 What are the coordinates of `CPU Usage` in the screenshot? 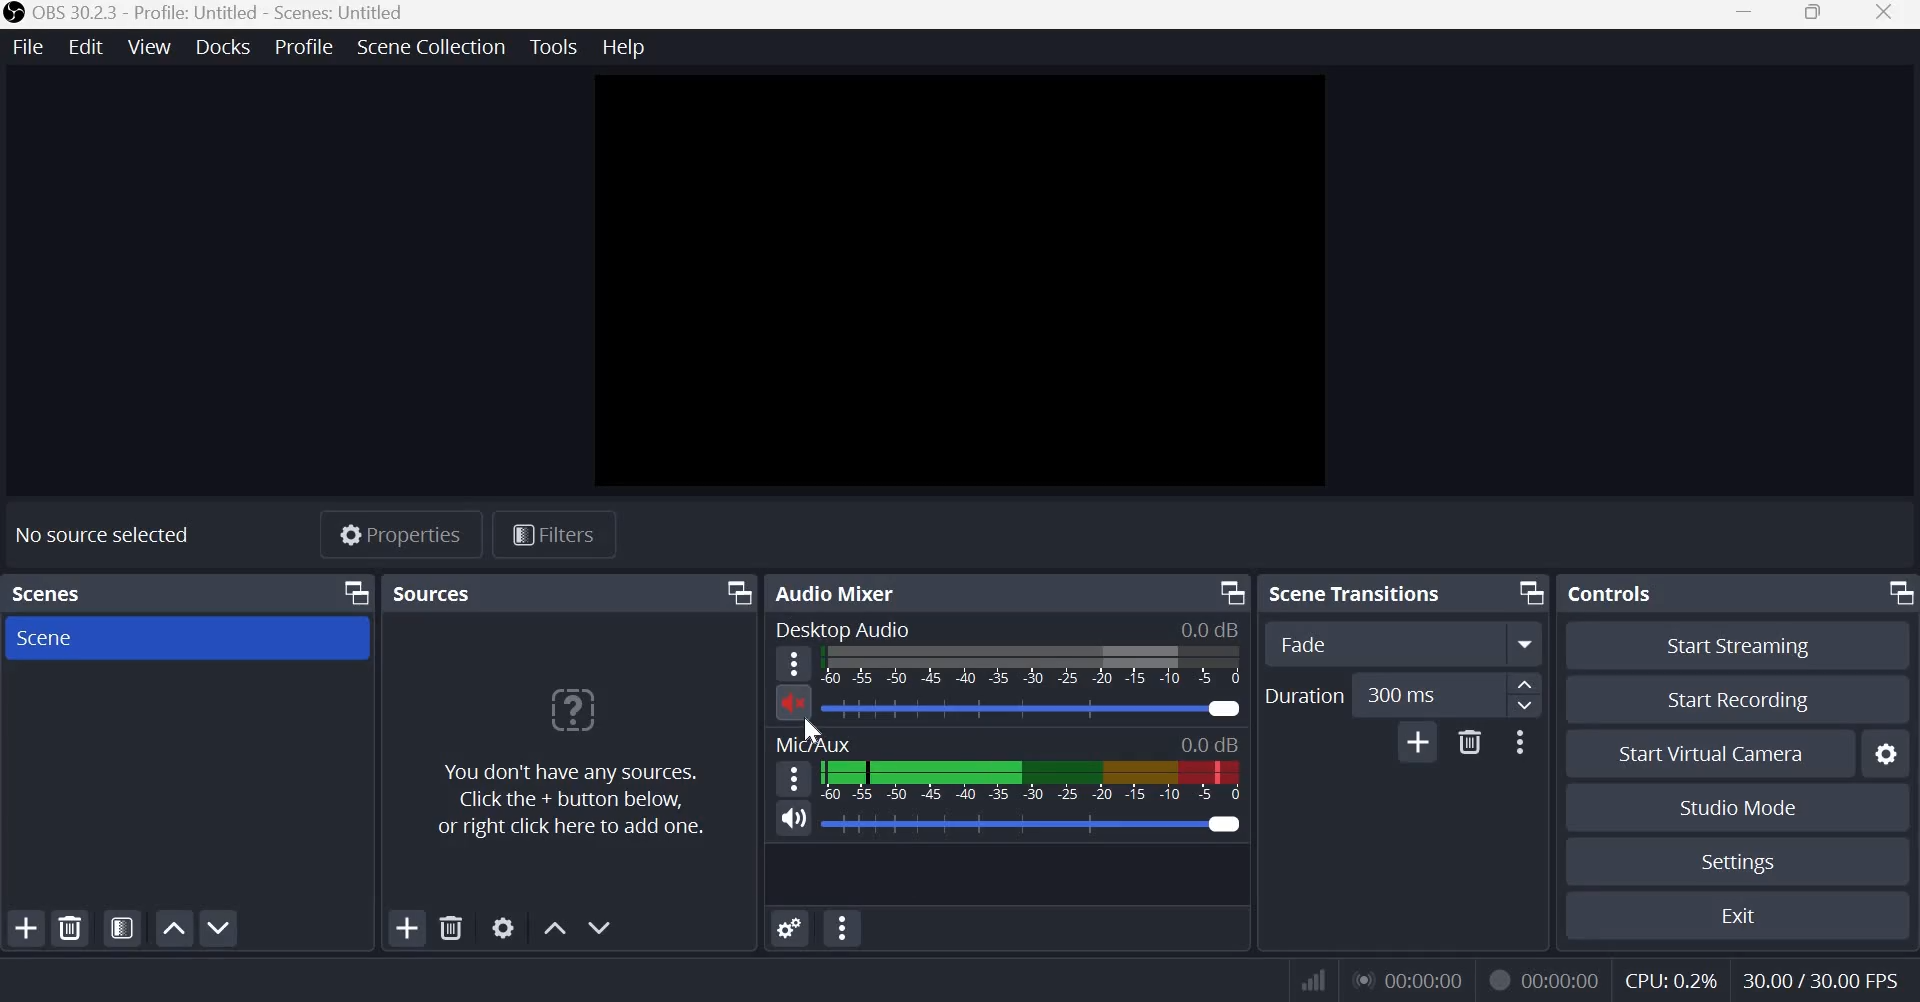 It's located at (1670, 977).